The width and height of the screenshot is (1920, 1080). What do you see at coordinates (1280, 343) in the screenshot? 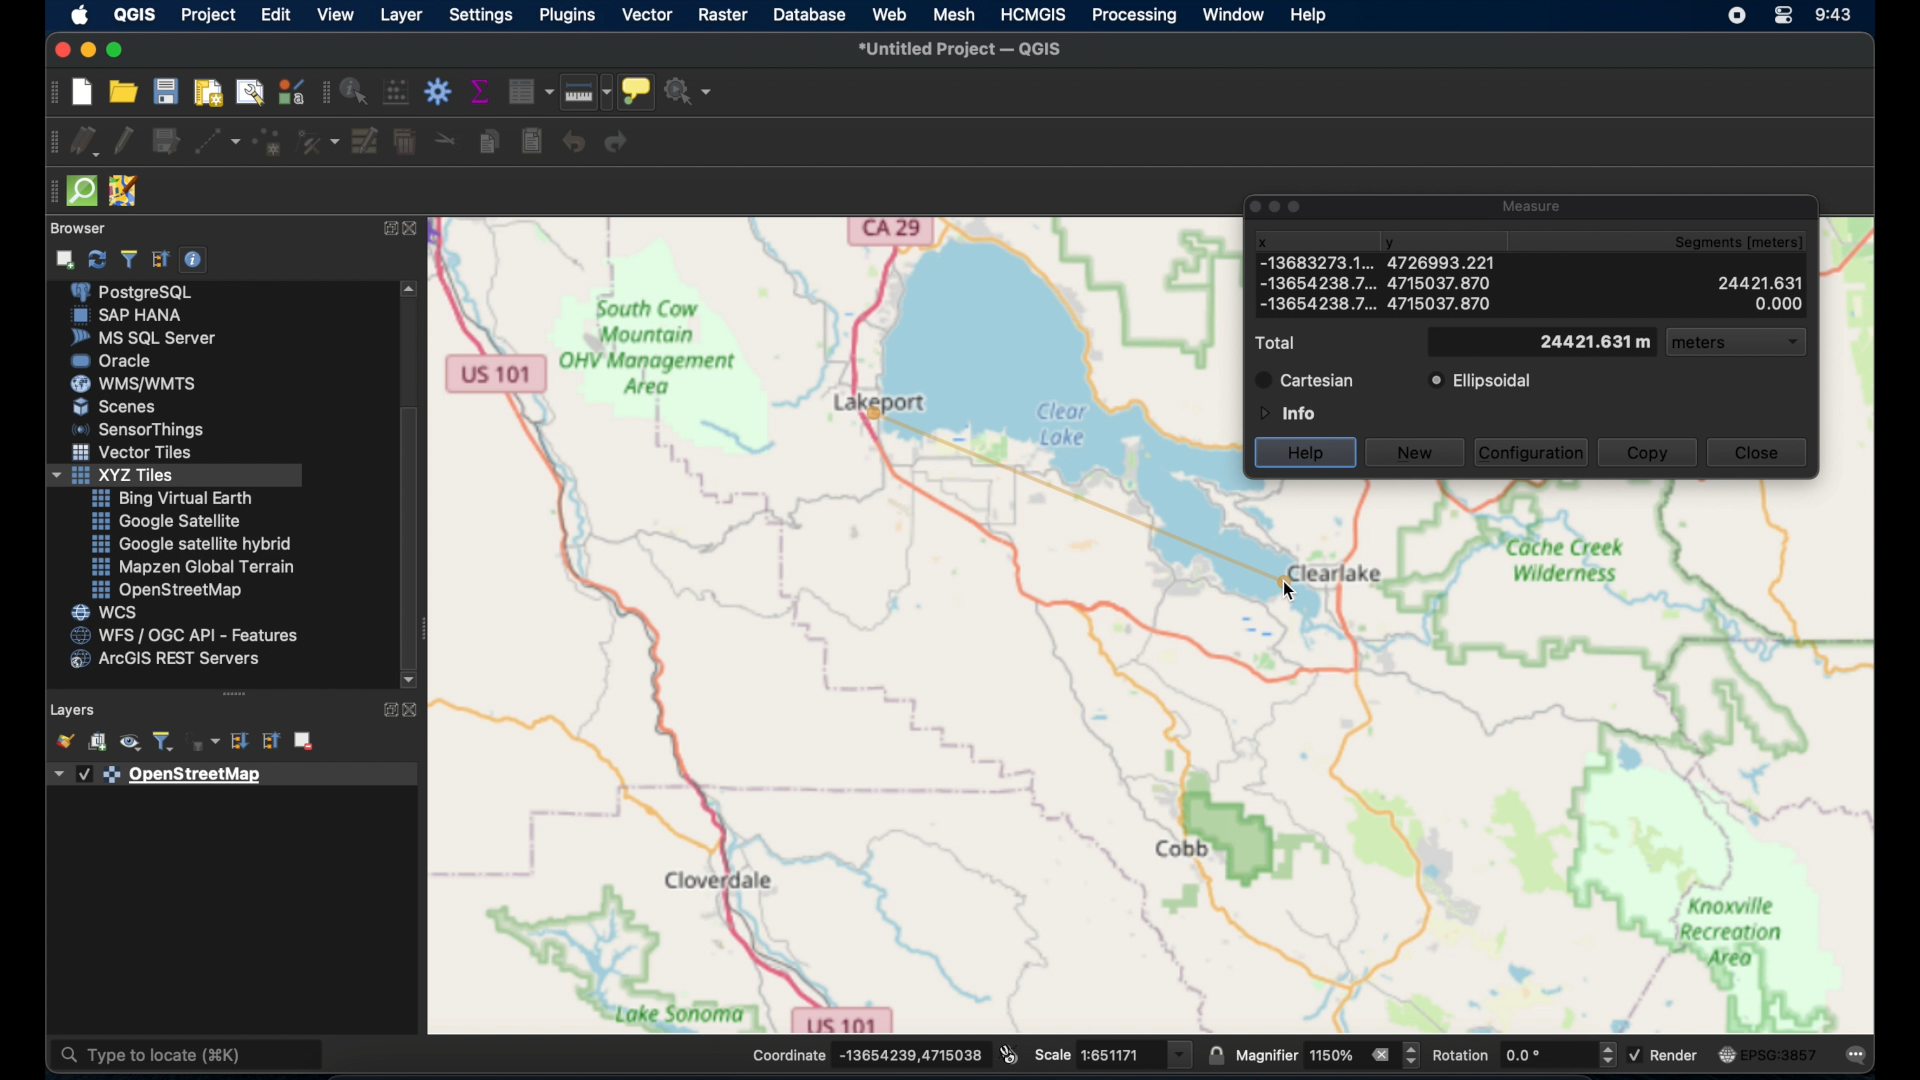
I see `total` at bounding box center [1280, 343].